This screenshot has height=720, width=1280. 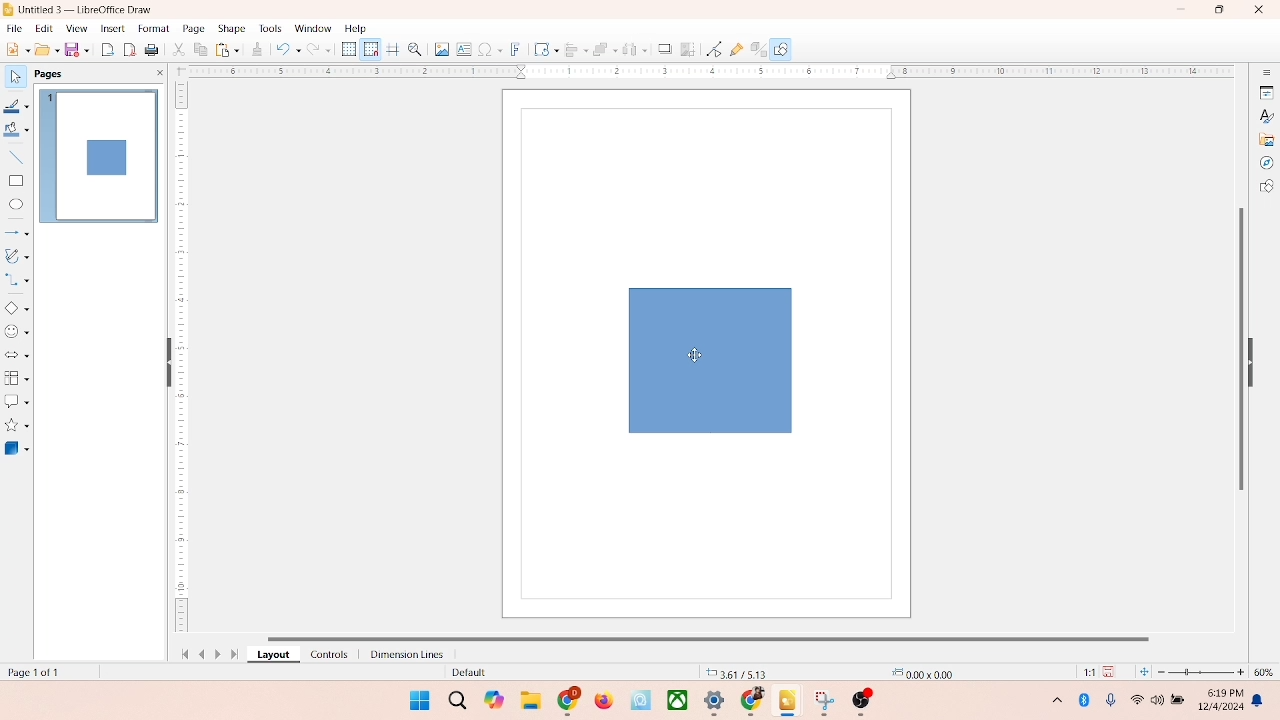 I want to click on save, so click(x=79, y=49).